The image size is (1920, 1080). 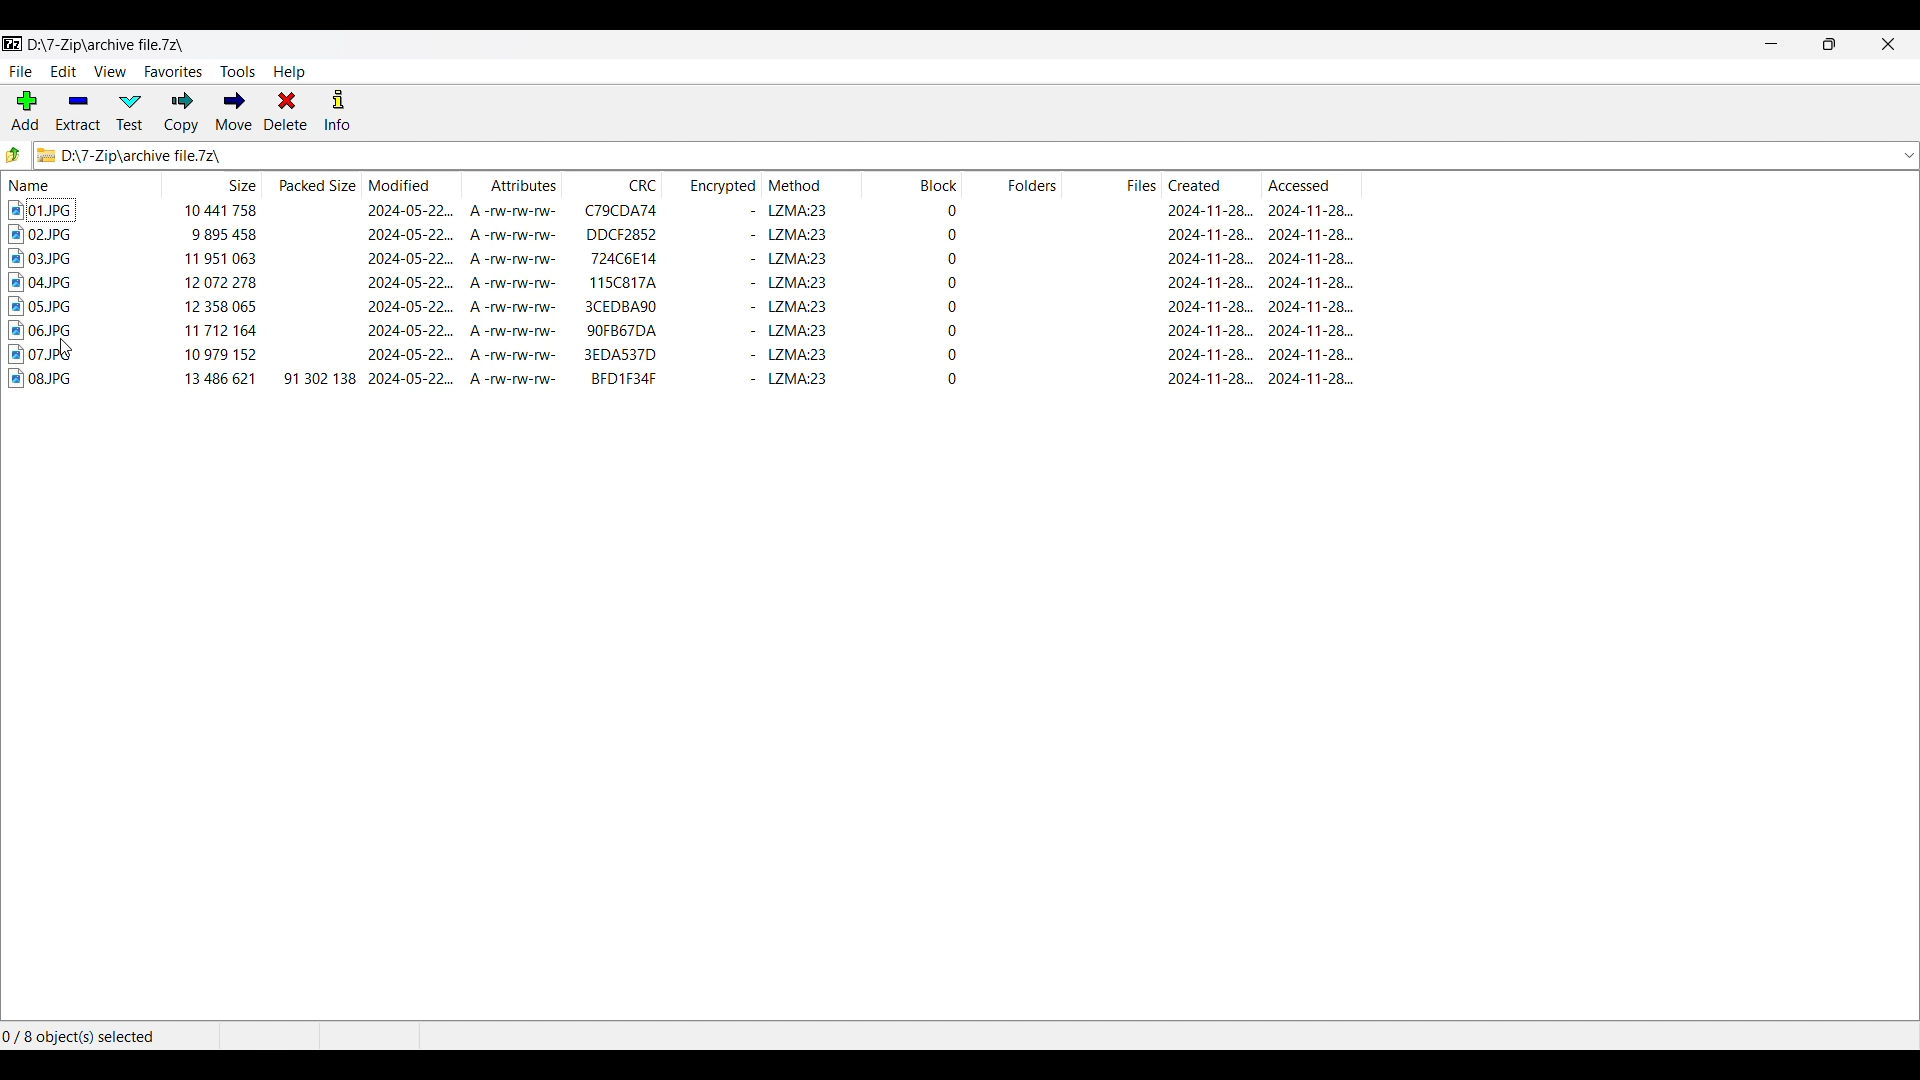 I want to click on Size column, so click(x=211, y=184).